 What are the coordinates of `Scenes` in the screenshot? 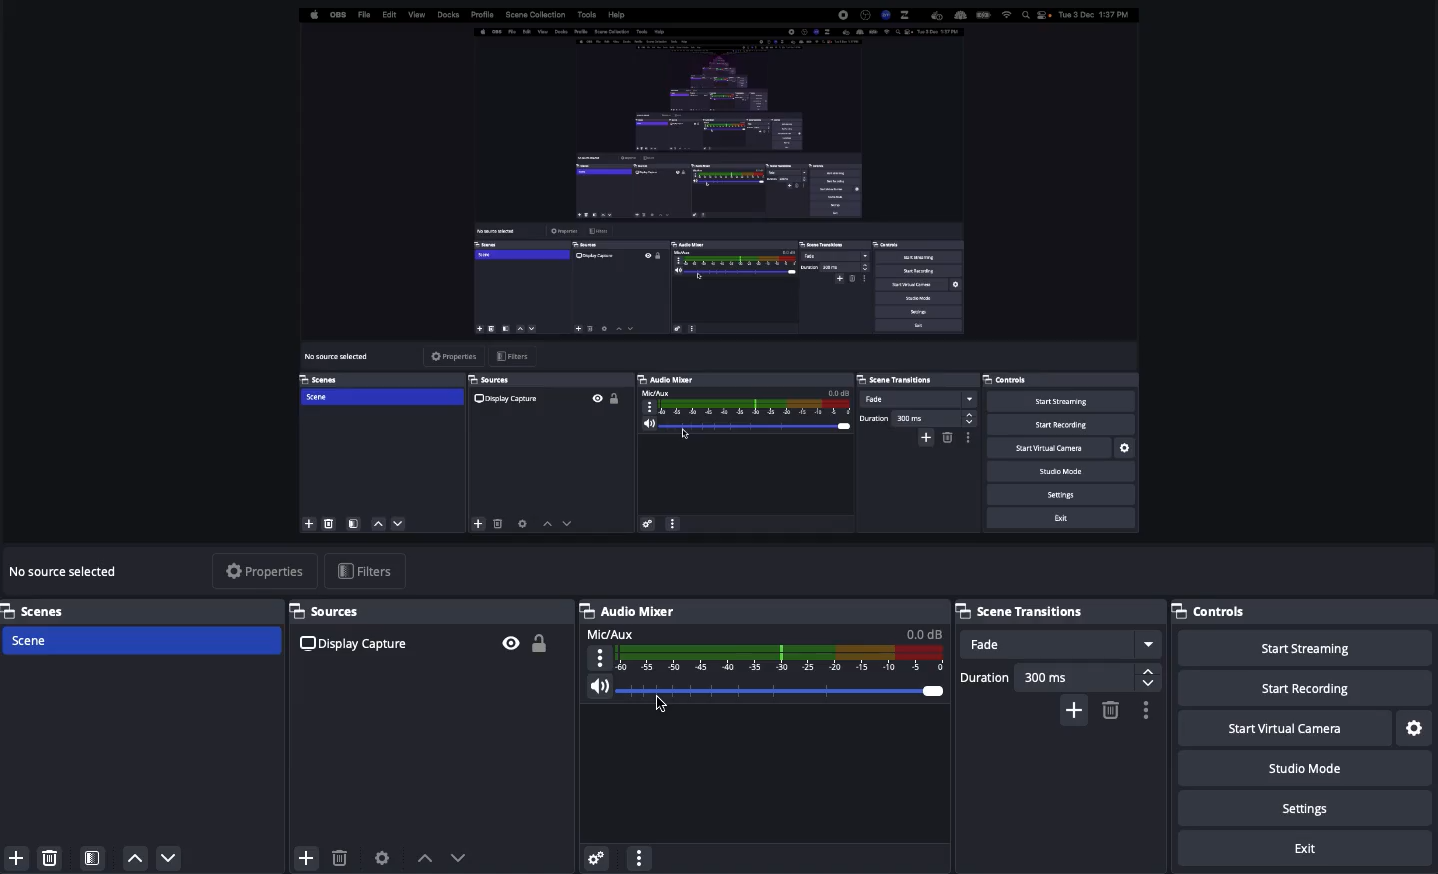 It's located at (142, 610).